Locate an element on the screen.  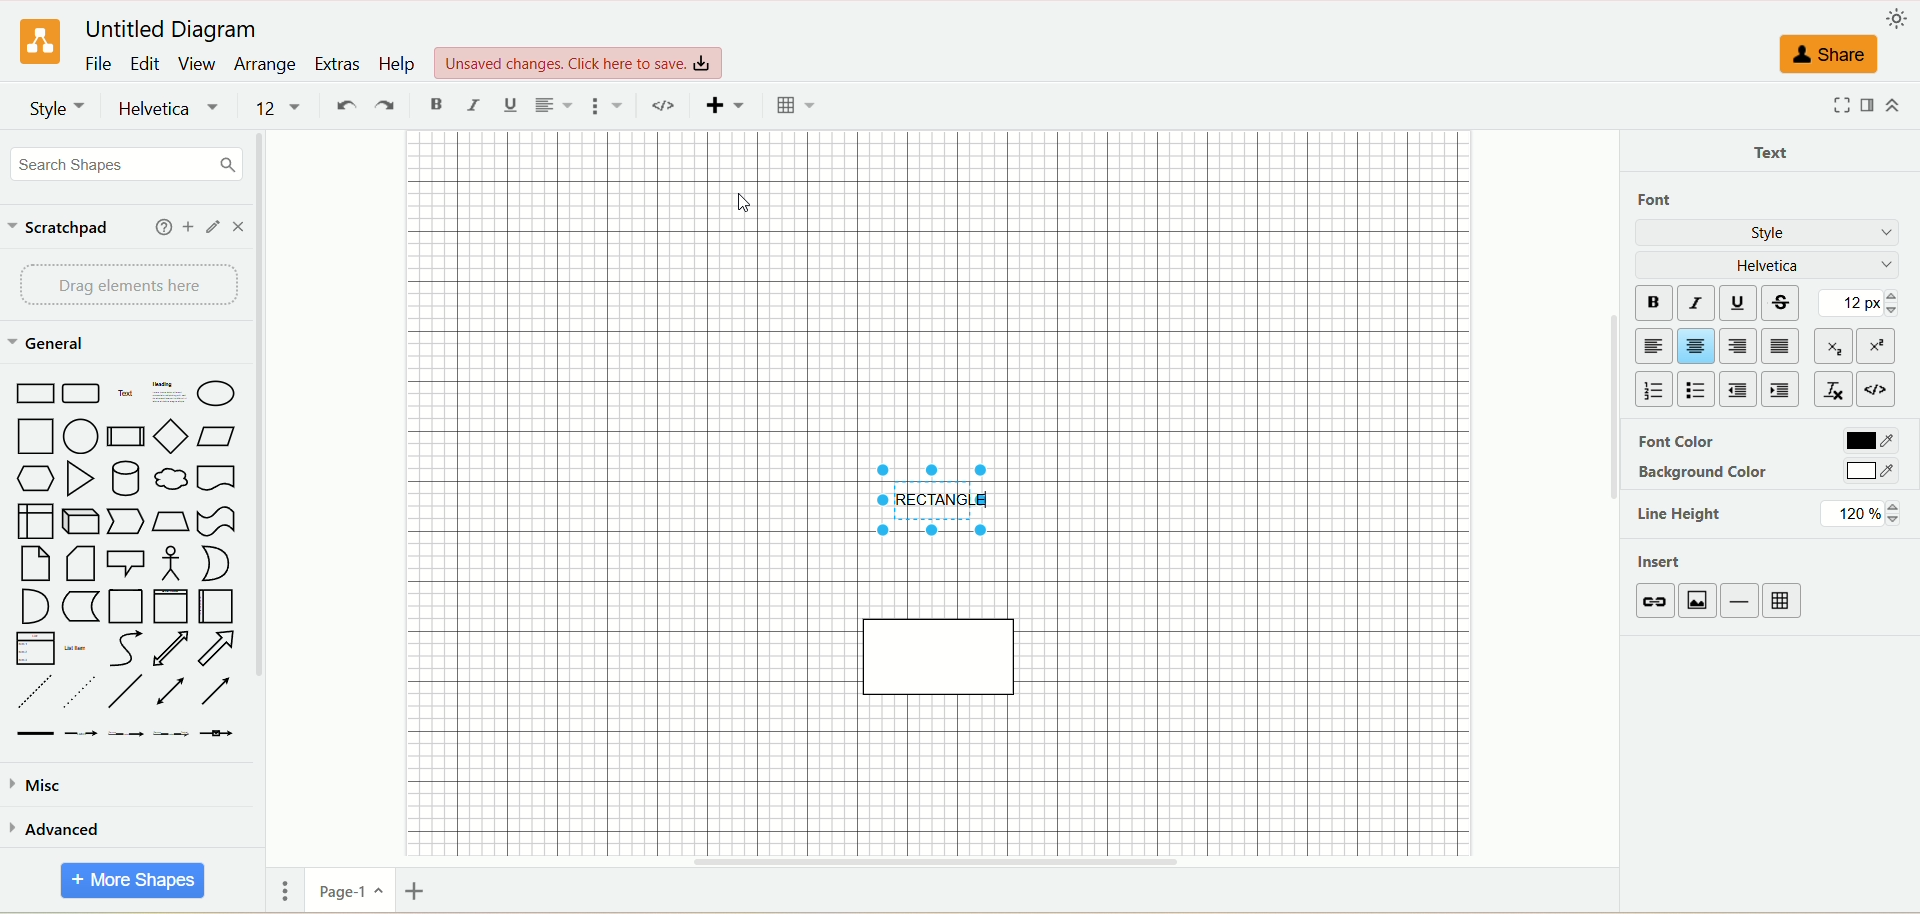
background color is located at coordinates (1766, 473).